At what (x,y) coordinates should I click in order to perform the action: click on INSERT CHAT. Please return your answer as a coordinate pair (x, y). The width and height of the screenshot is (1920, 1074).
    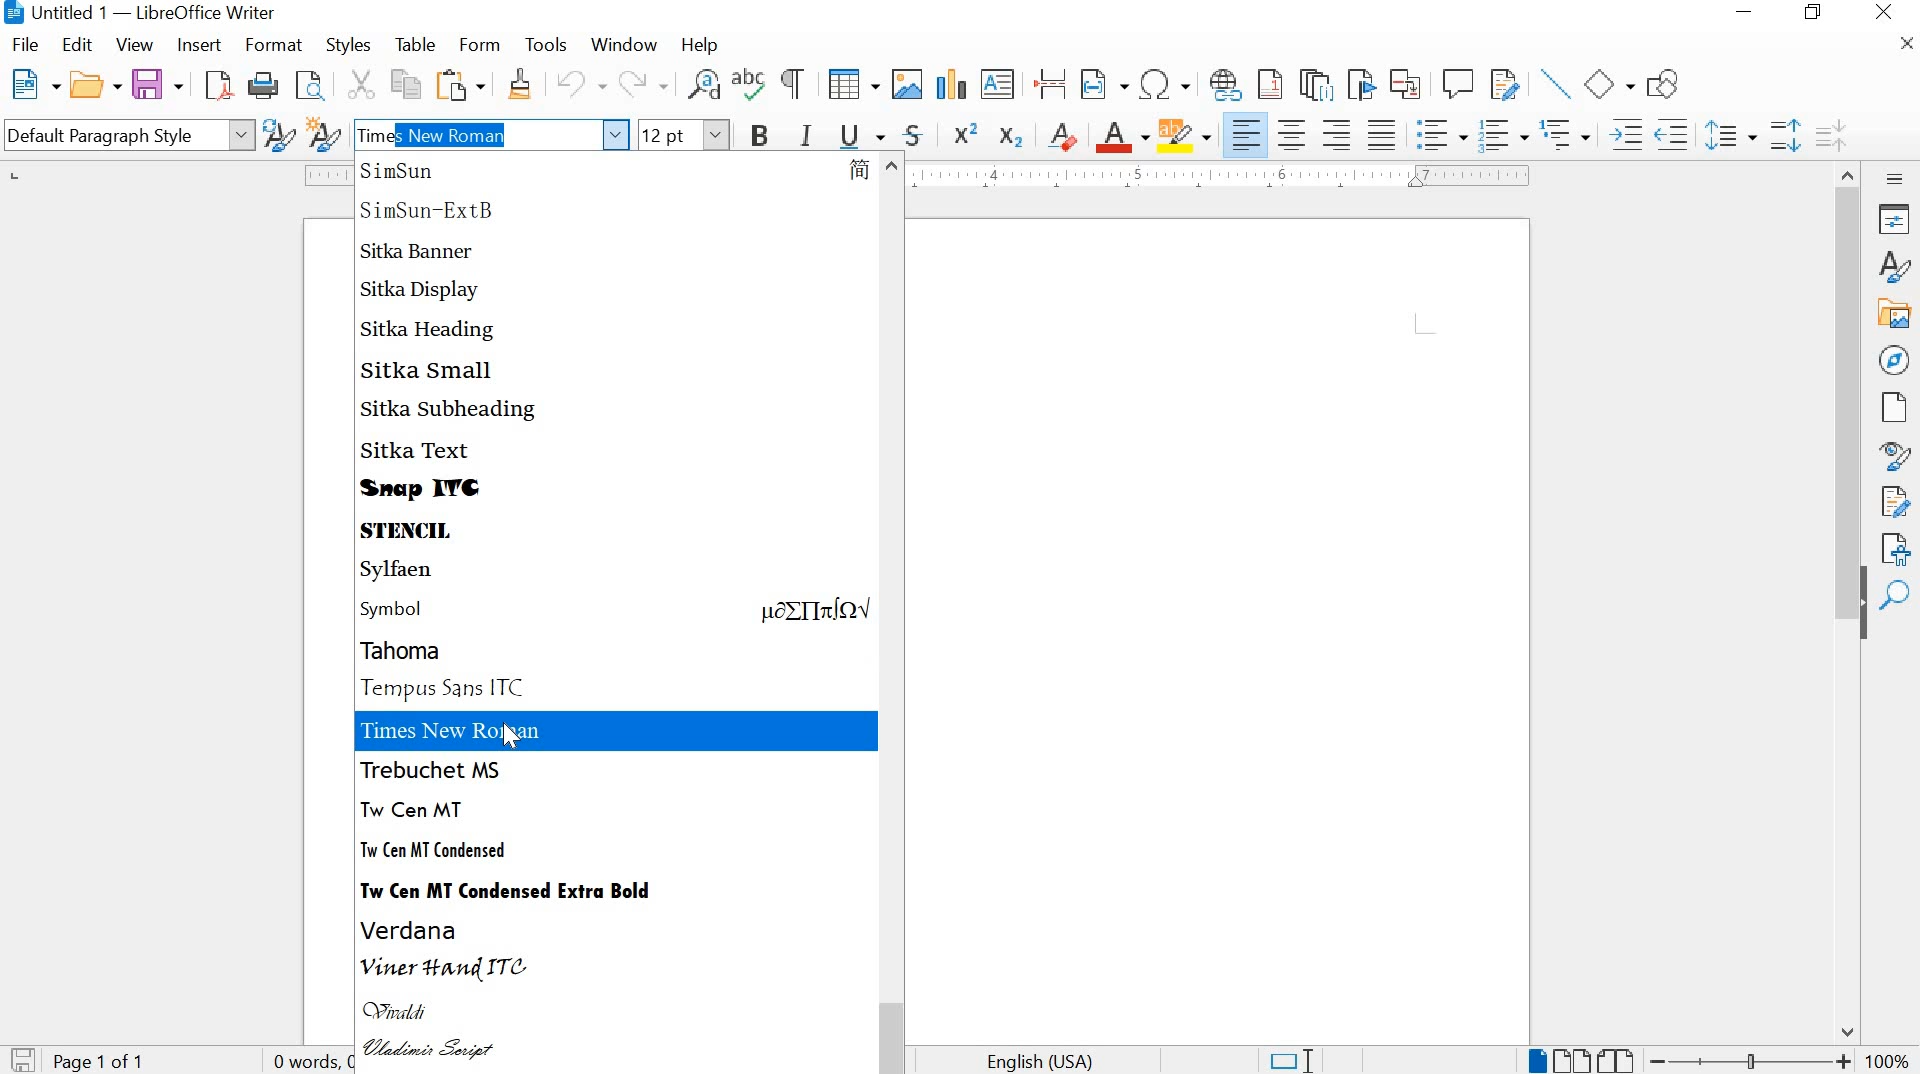
    Looking at the image, I should click on (950, 85).